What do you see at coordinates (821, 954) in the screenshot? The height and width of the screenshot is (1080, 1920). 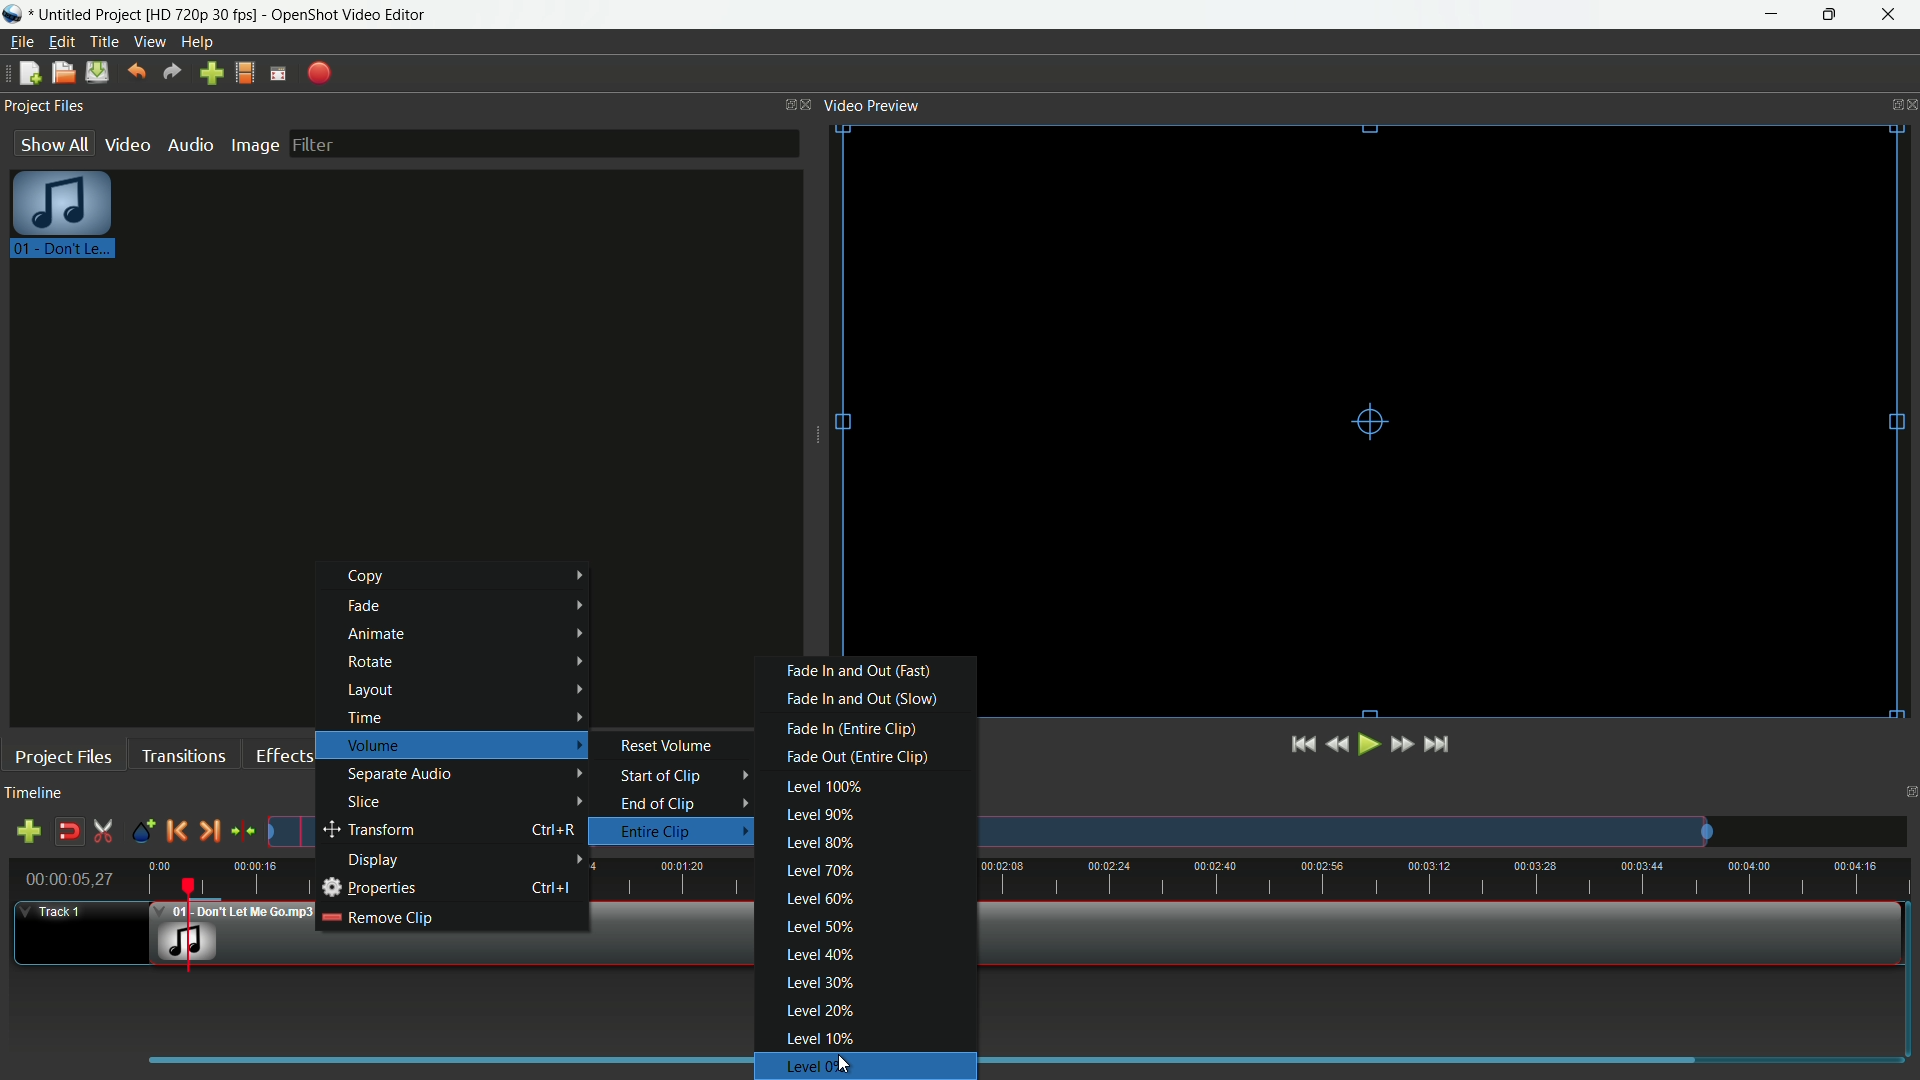 I see `level 40%` at bounding box center [821, 954].